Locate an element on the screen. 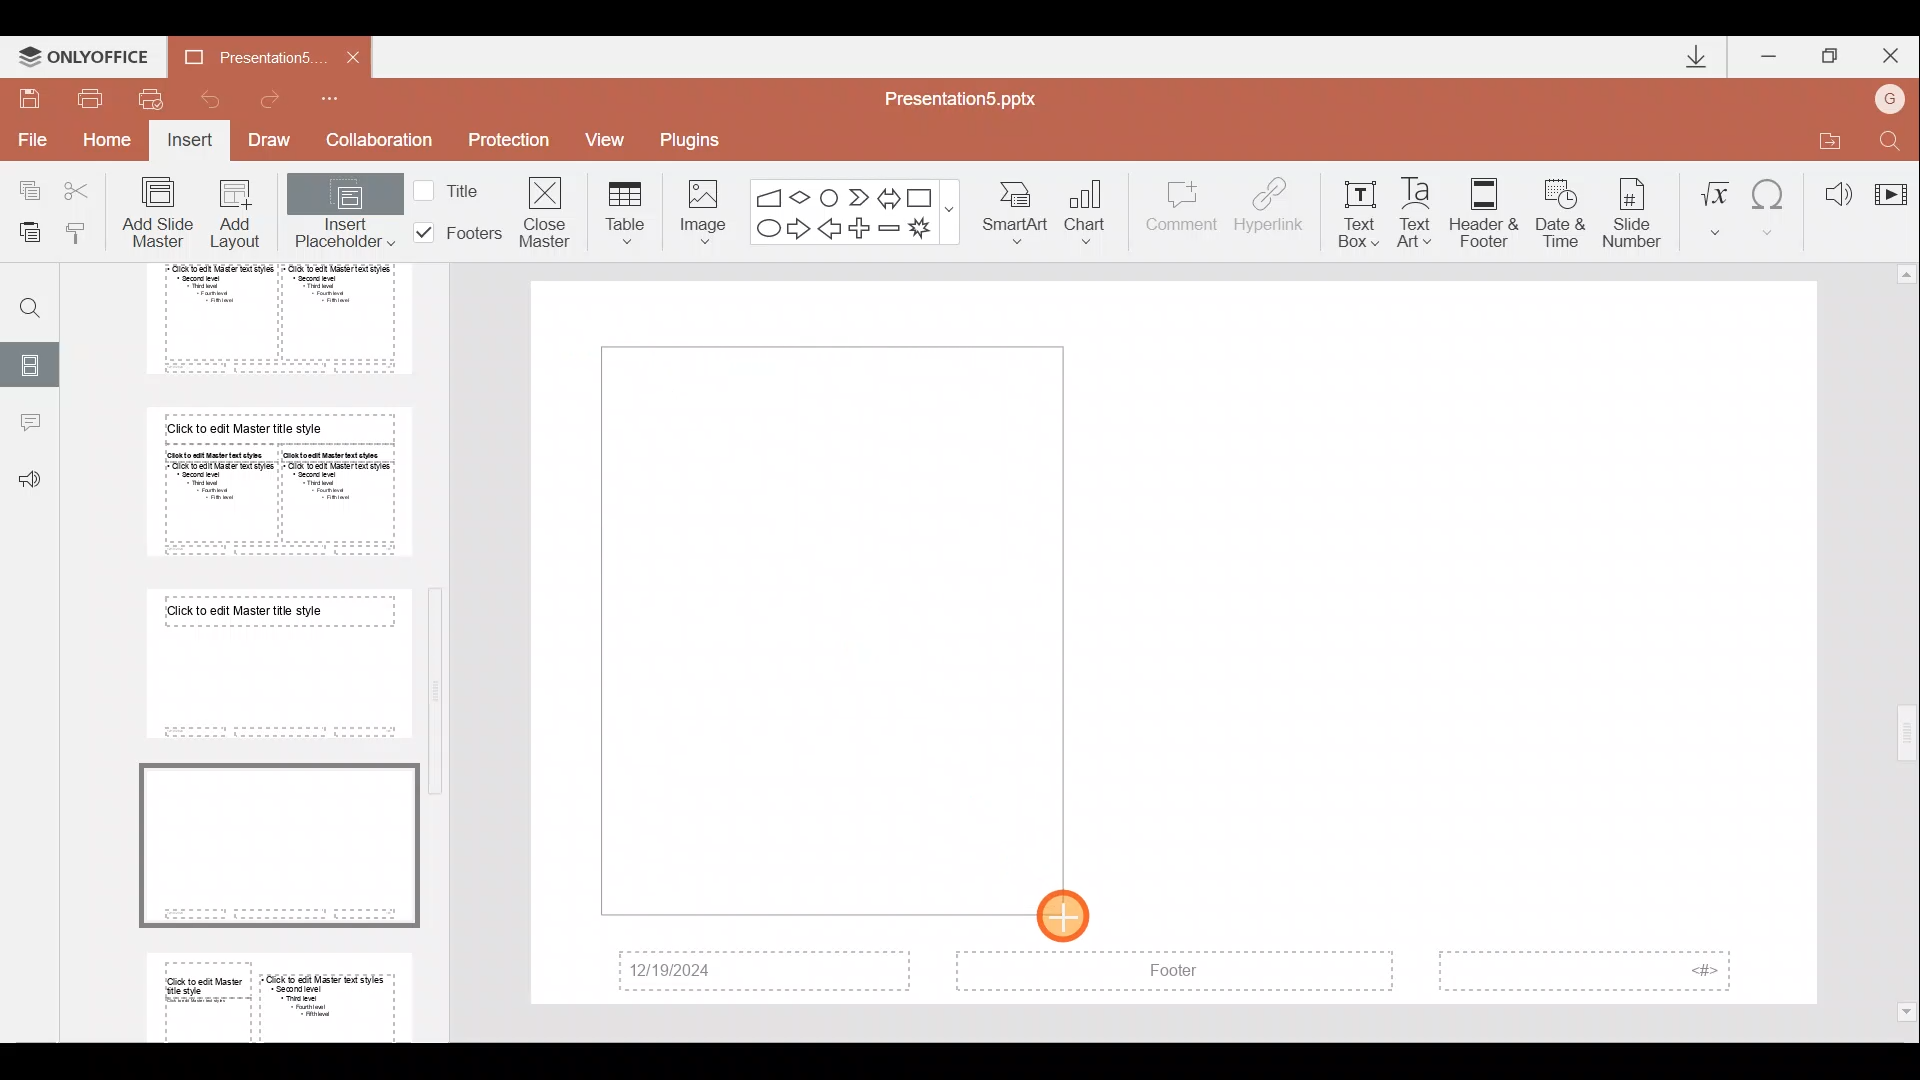  Copy style is located at coordinates (85, 232).